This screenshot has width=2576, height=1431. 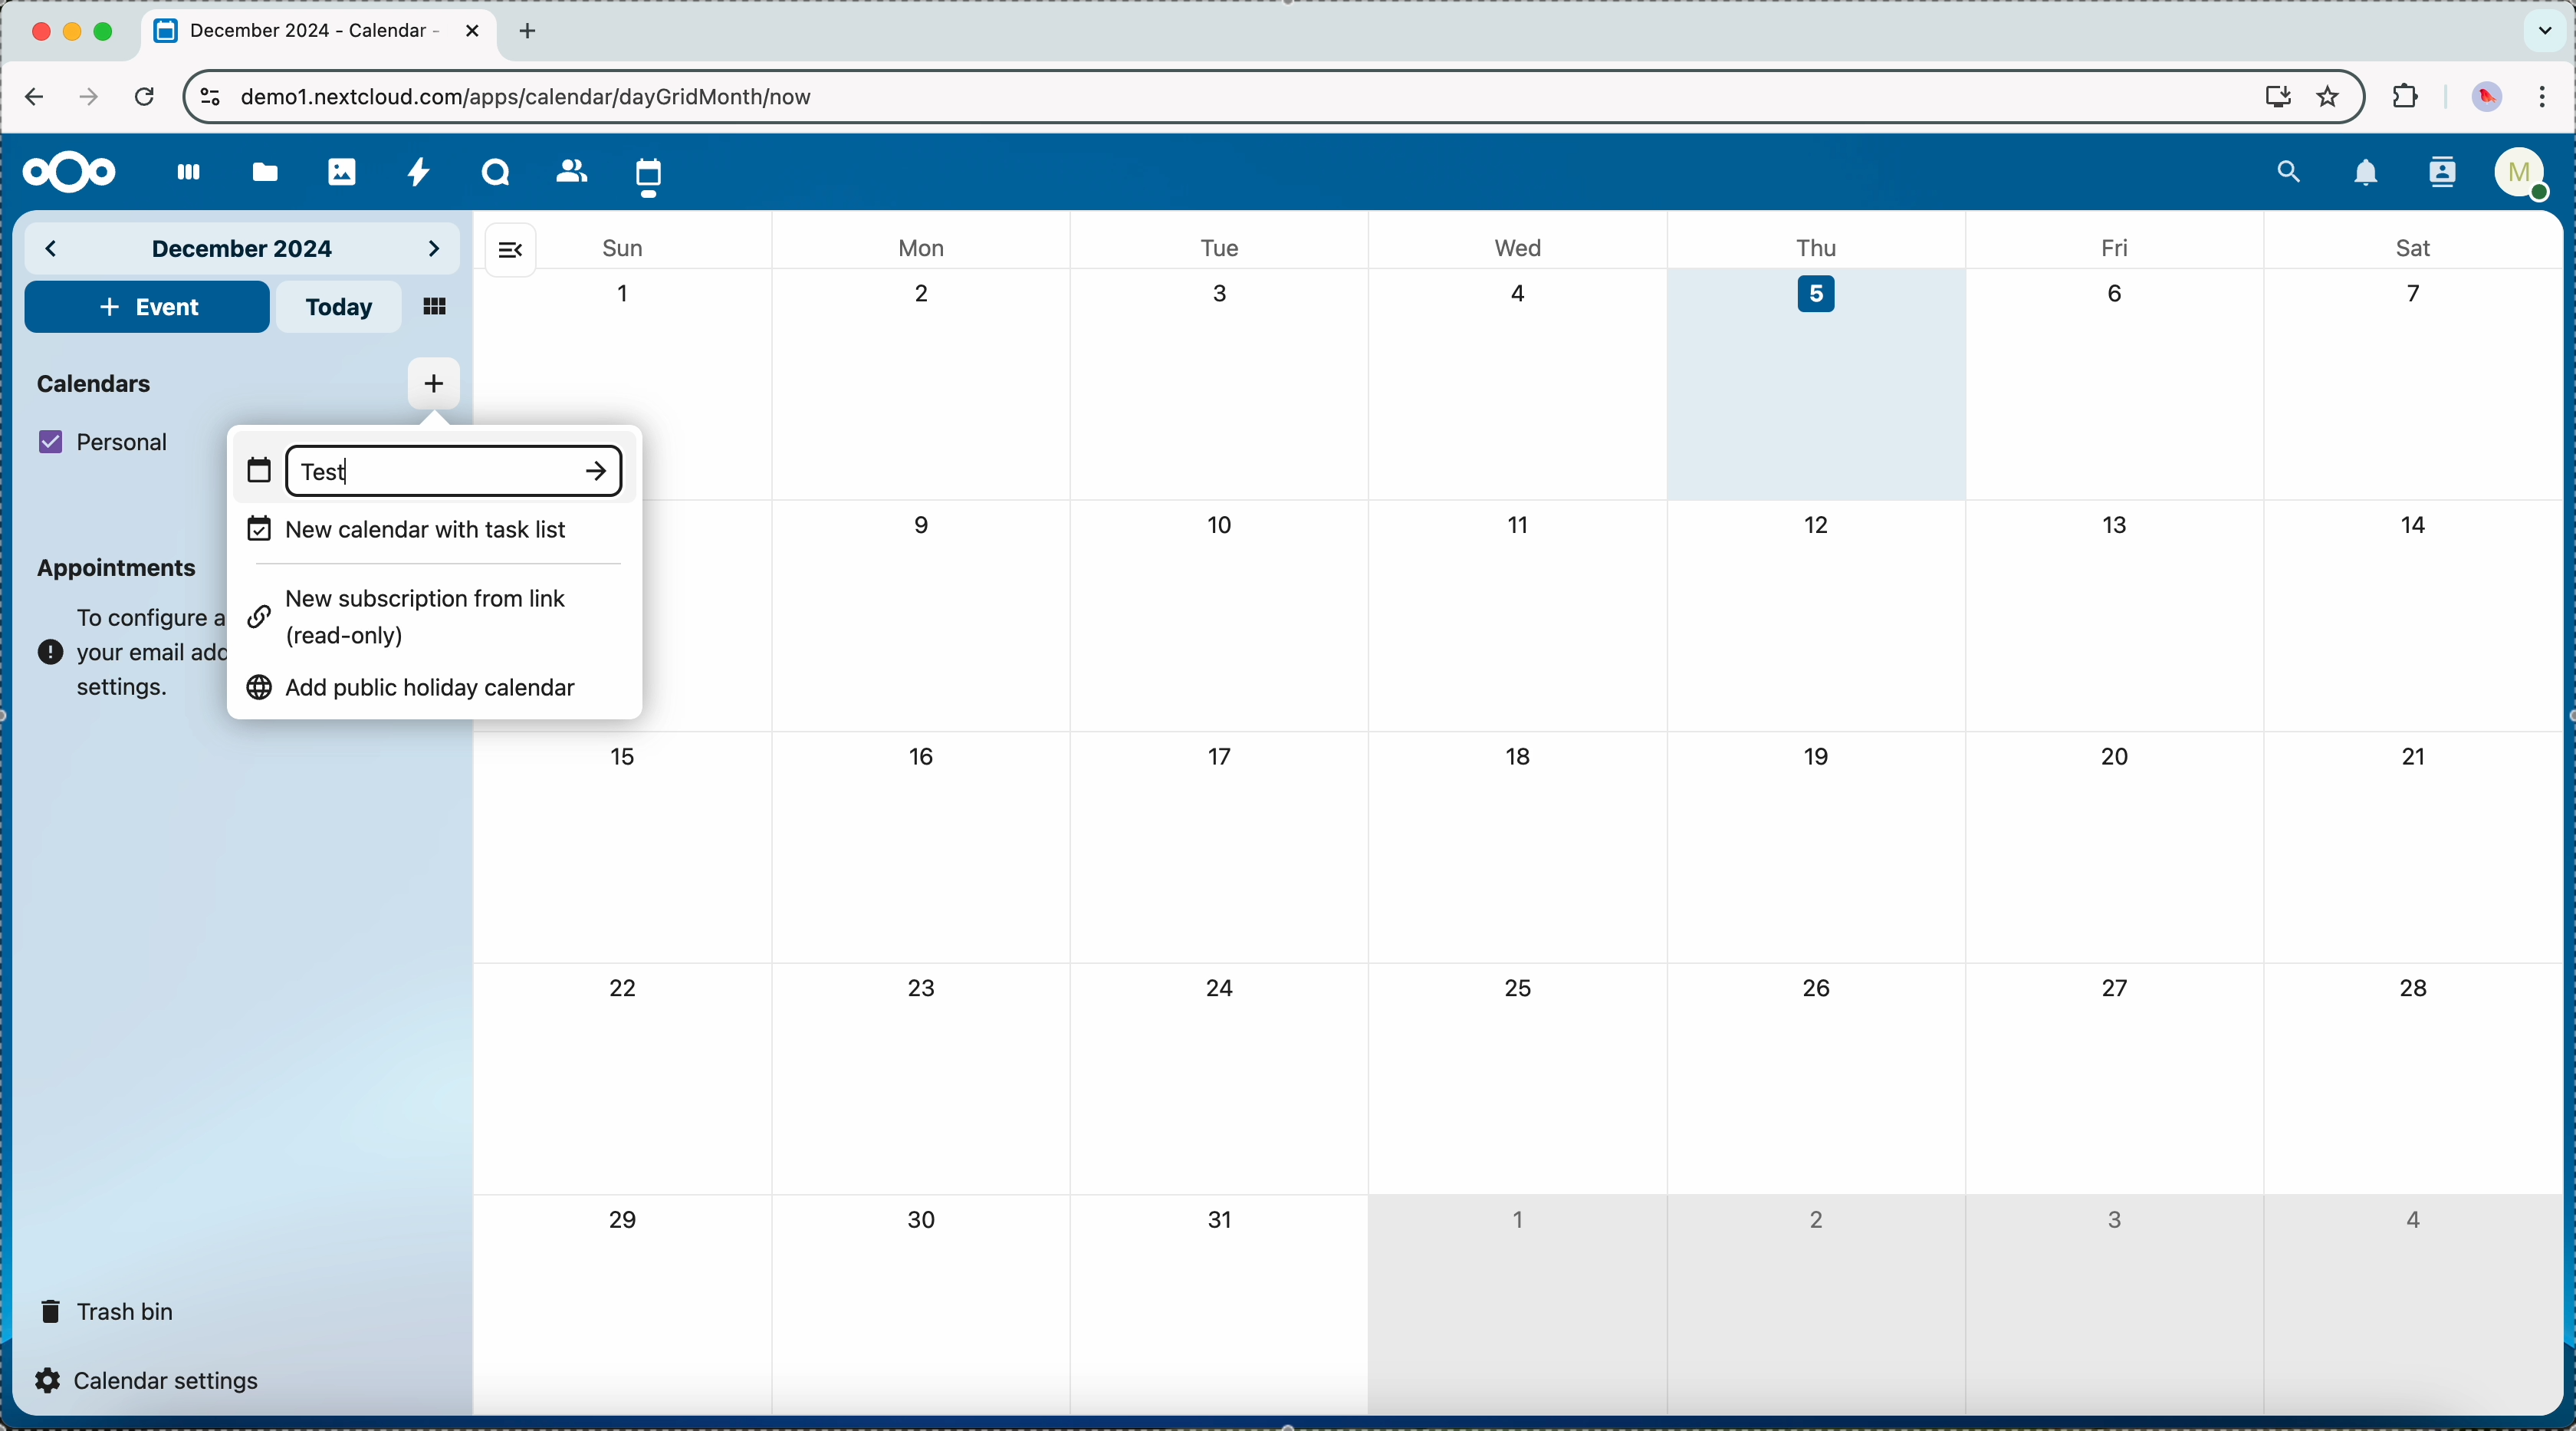 I want to click on new subscription from link, so click(x=417, y=614).